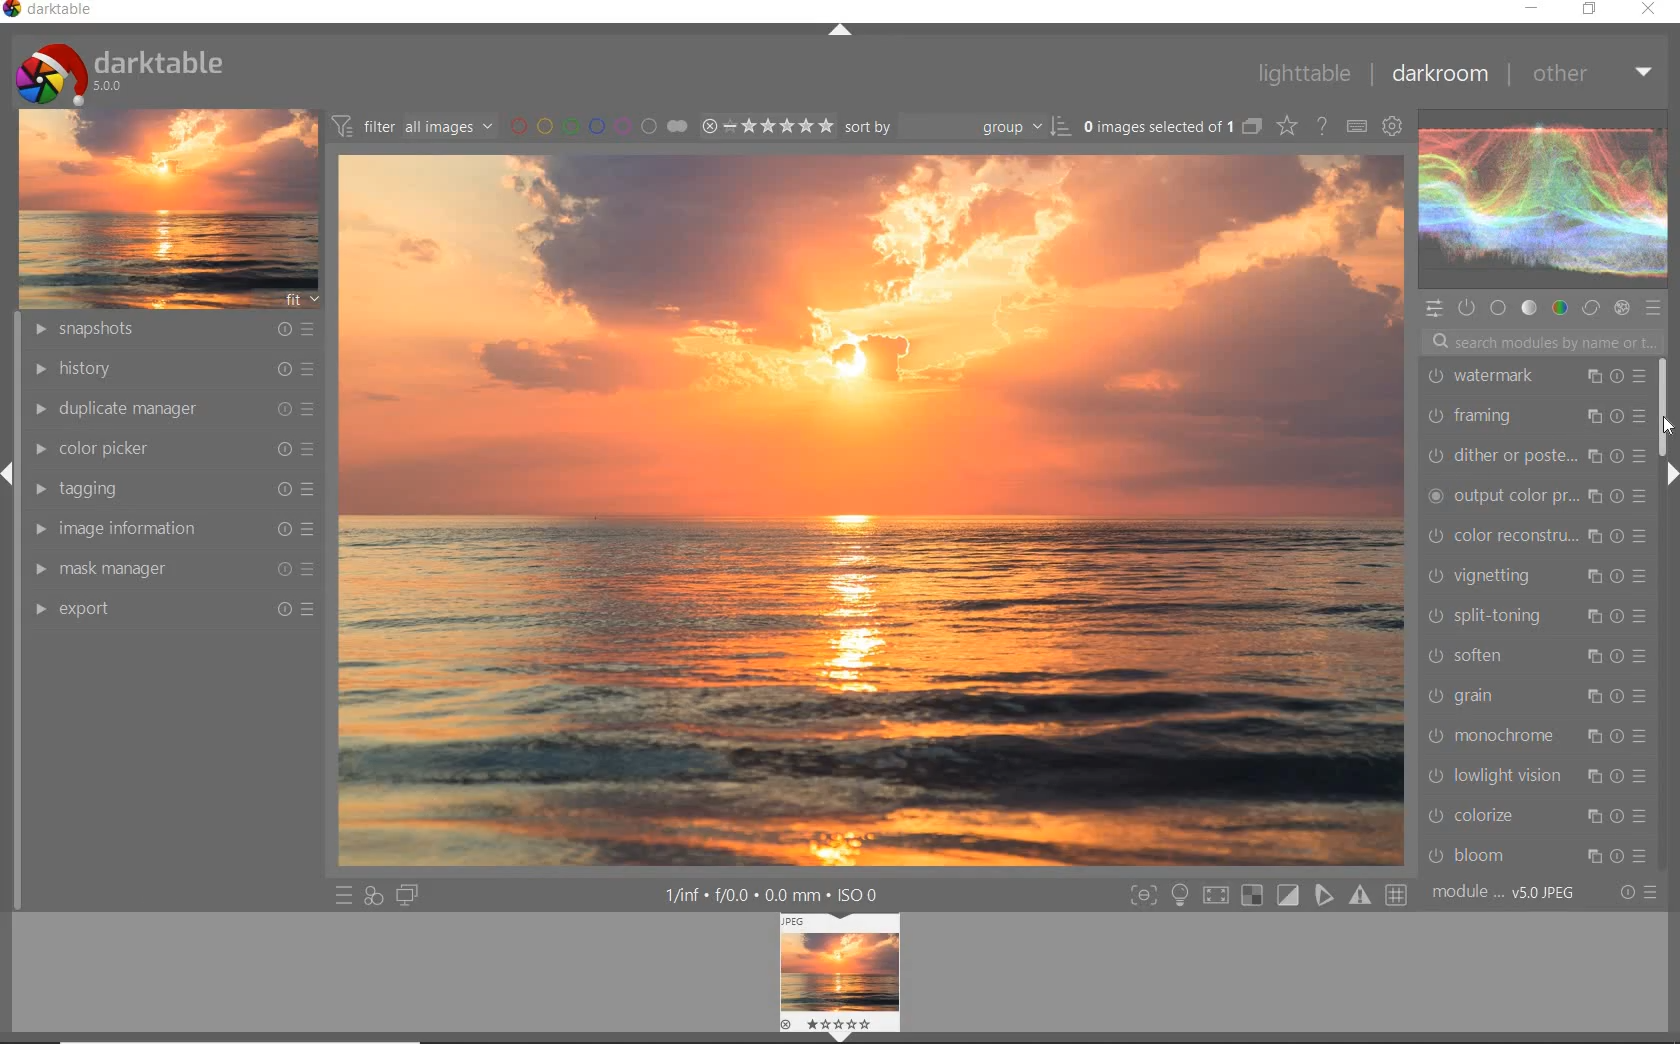  Describe the element at coordinates (1652, 11) in the screenshot. I see `close` at that location.